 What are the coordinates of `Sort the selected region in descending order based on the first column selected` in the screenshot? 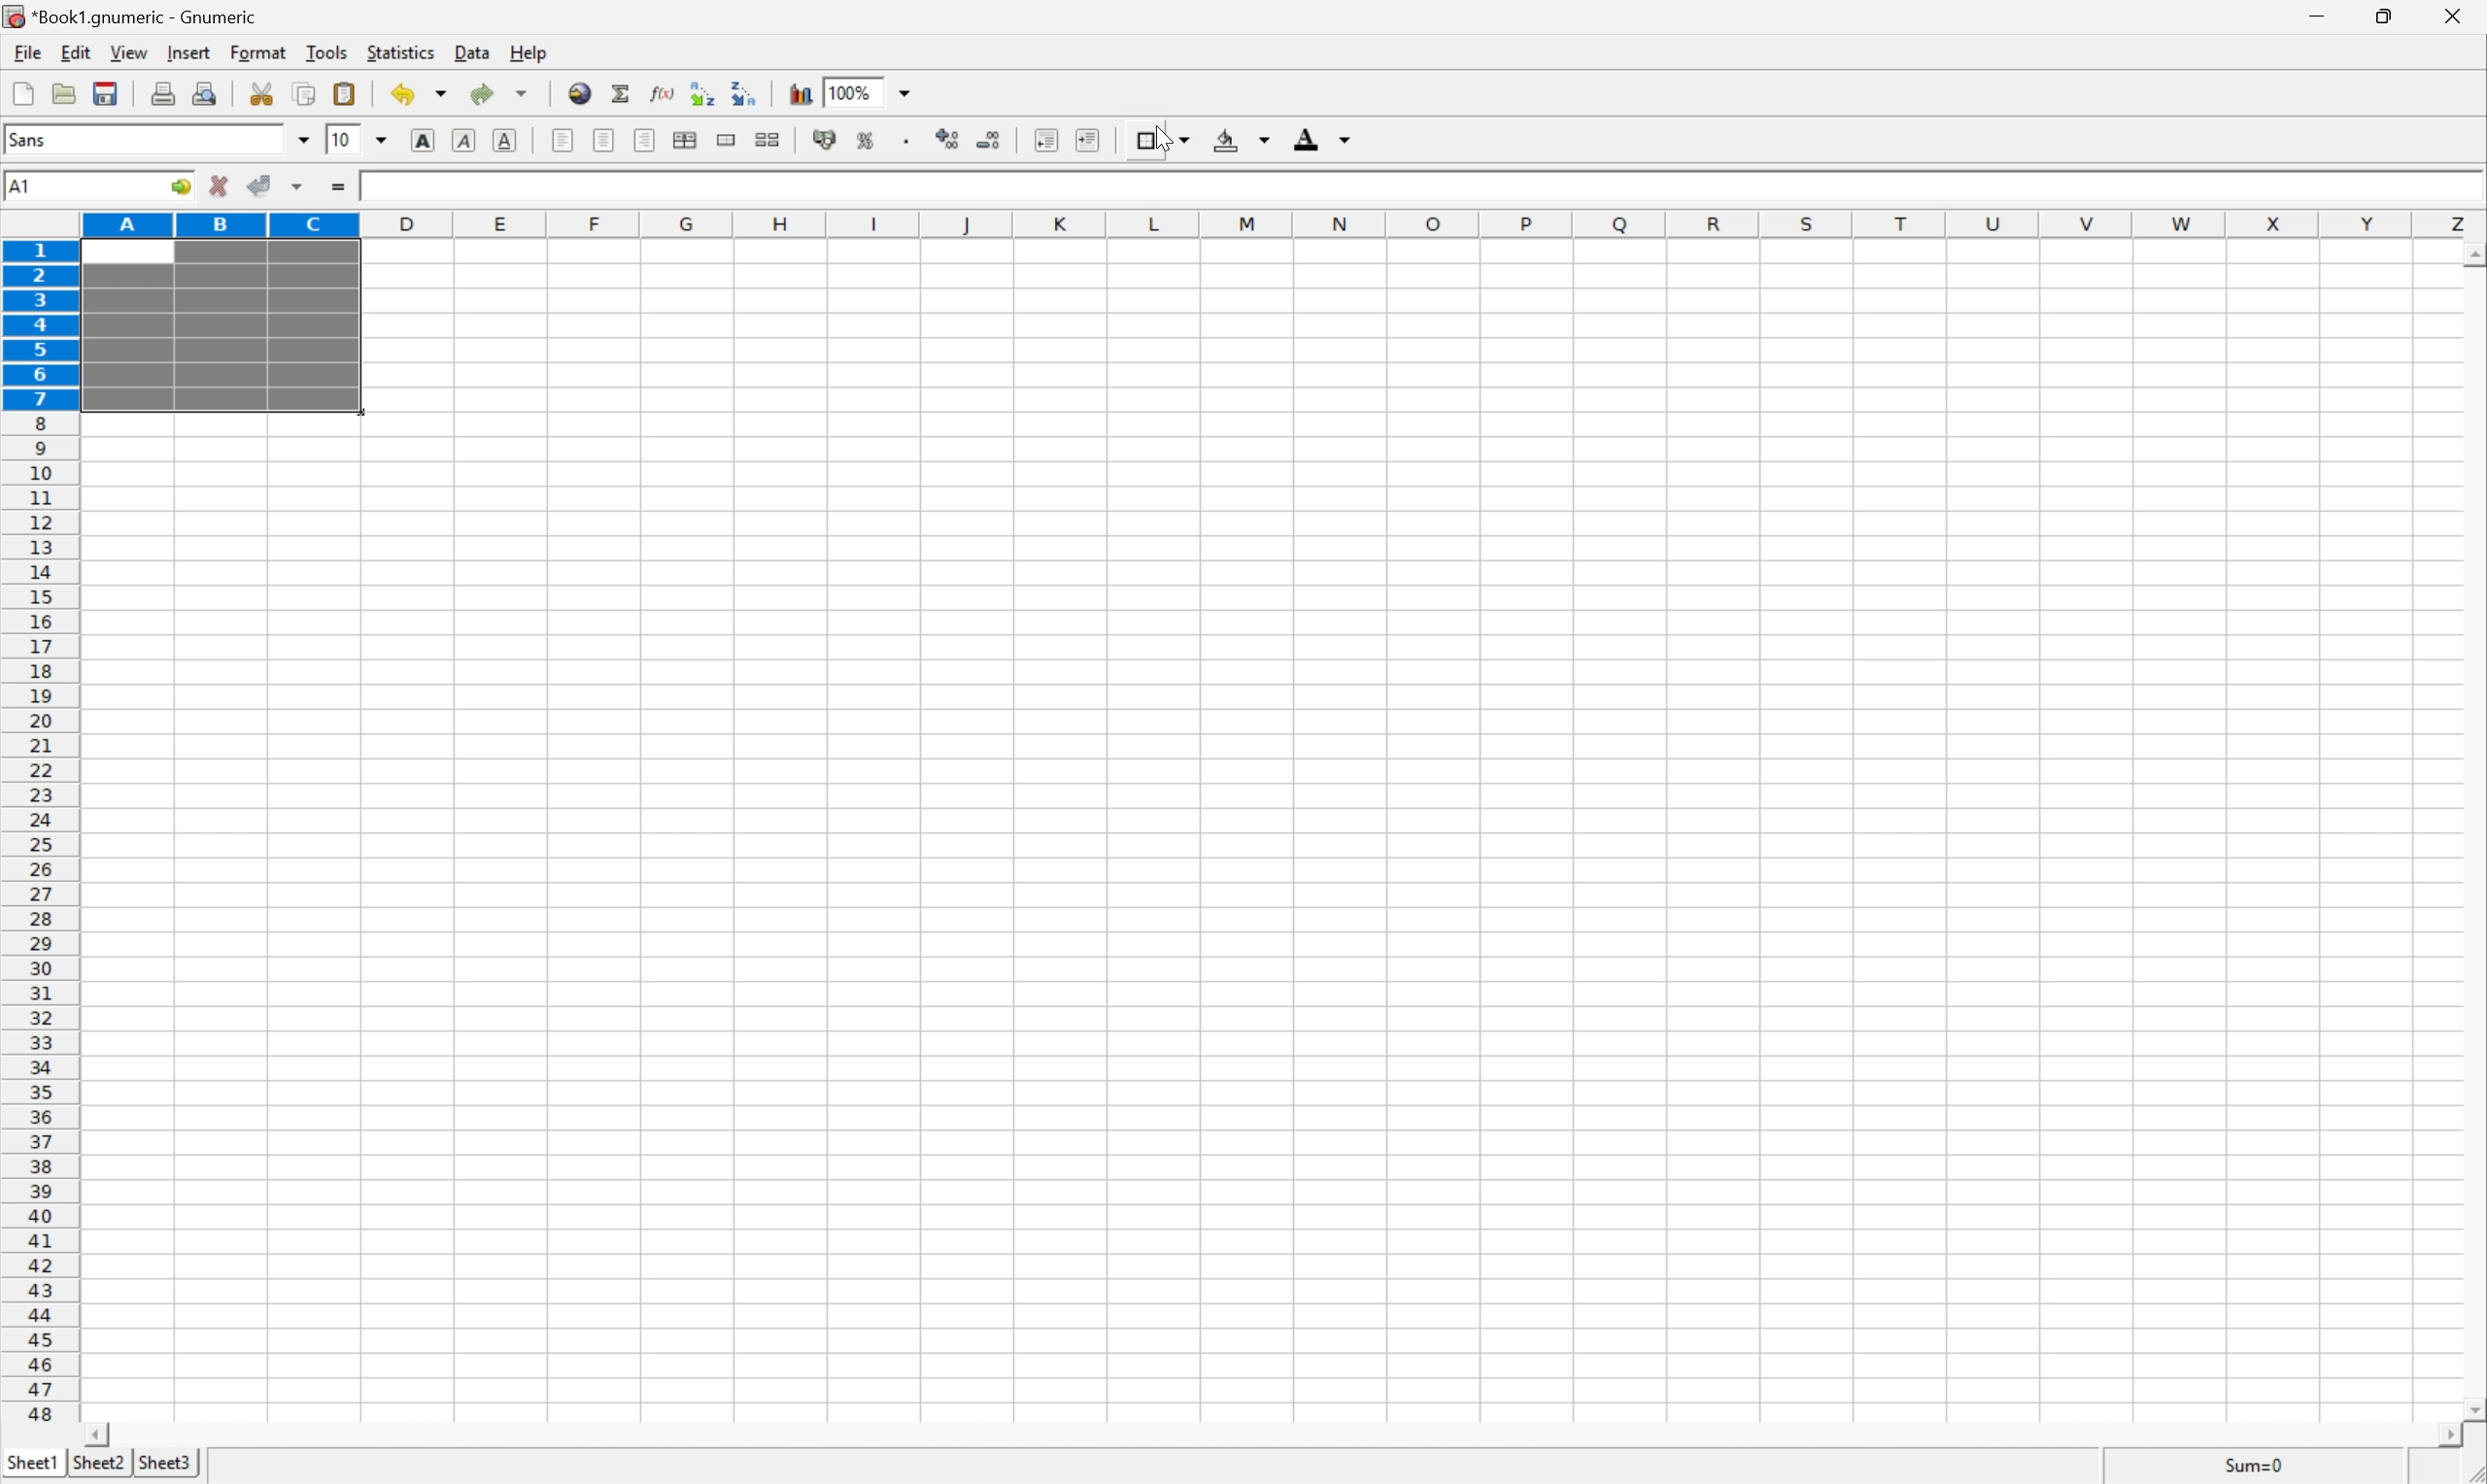 It's located at (745, 94).